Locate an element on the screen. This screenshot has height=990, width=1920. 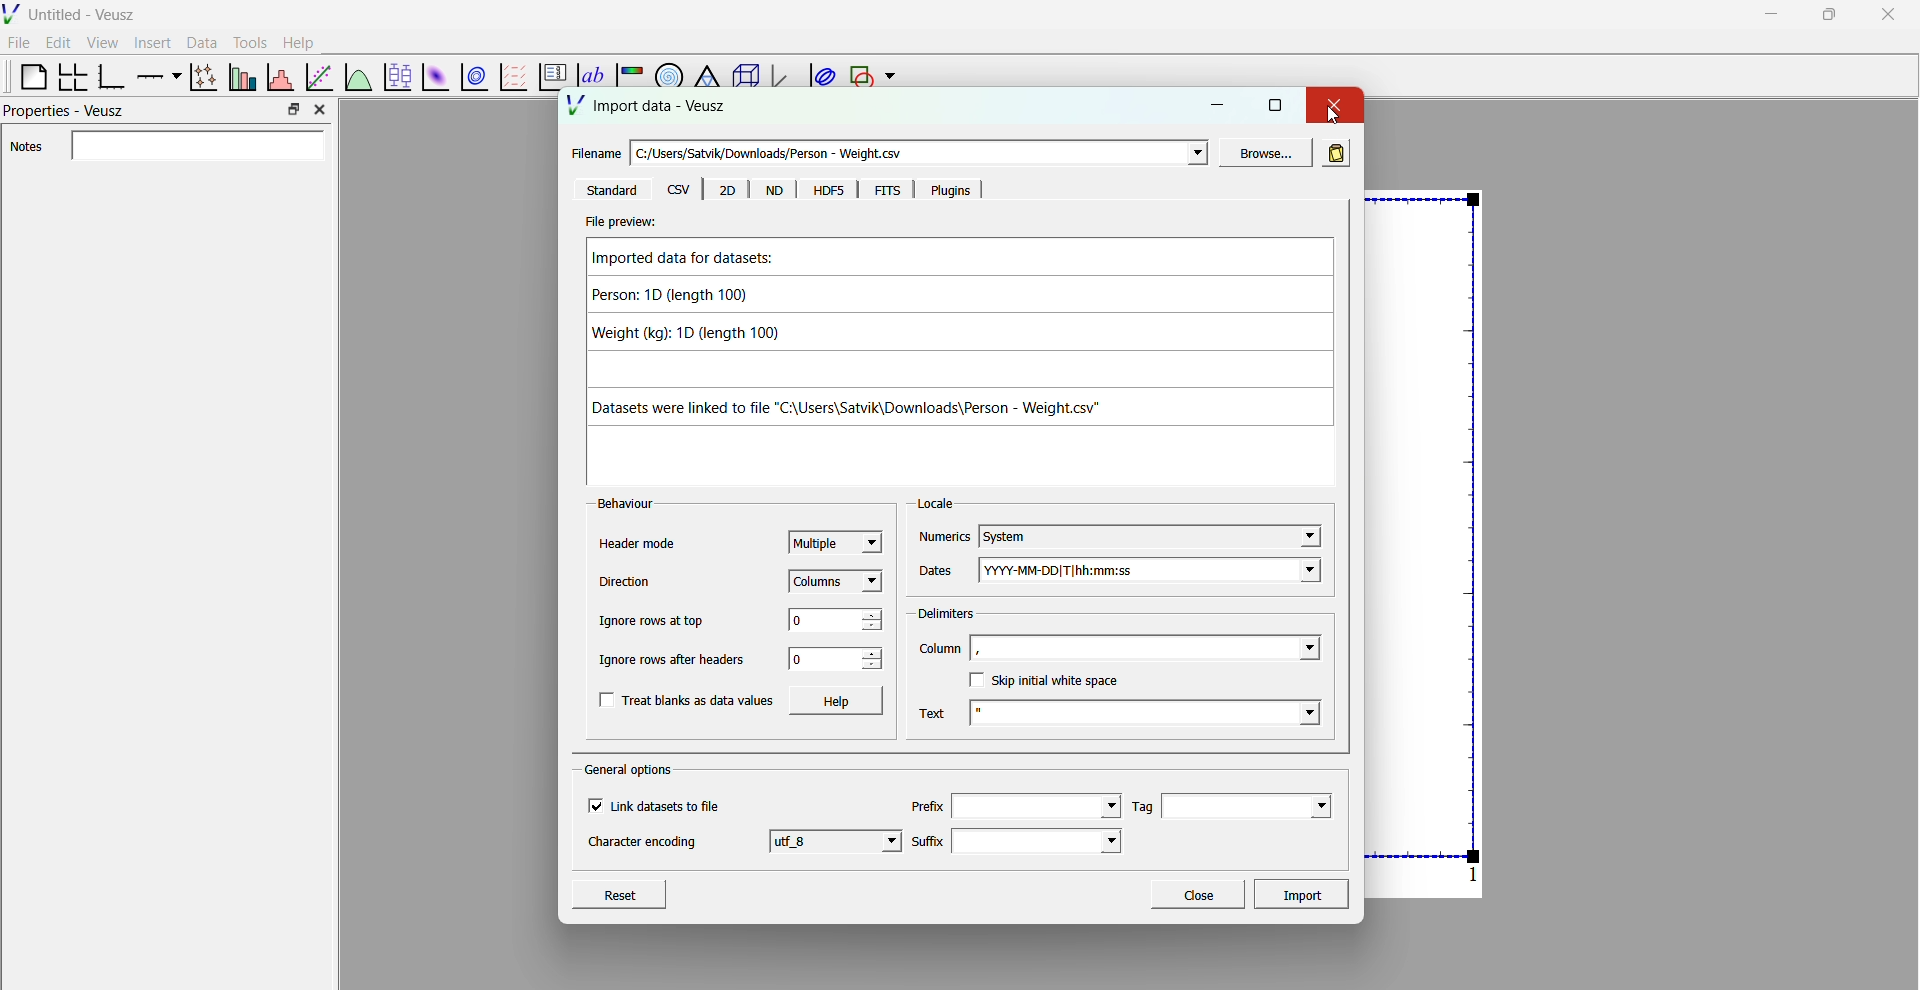
System - dropdown is located at coordinates (1148, 528).